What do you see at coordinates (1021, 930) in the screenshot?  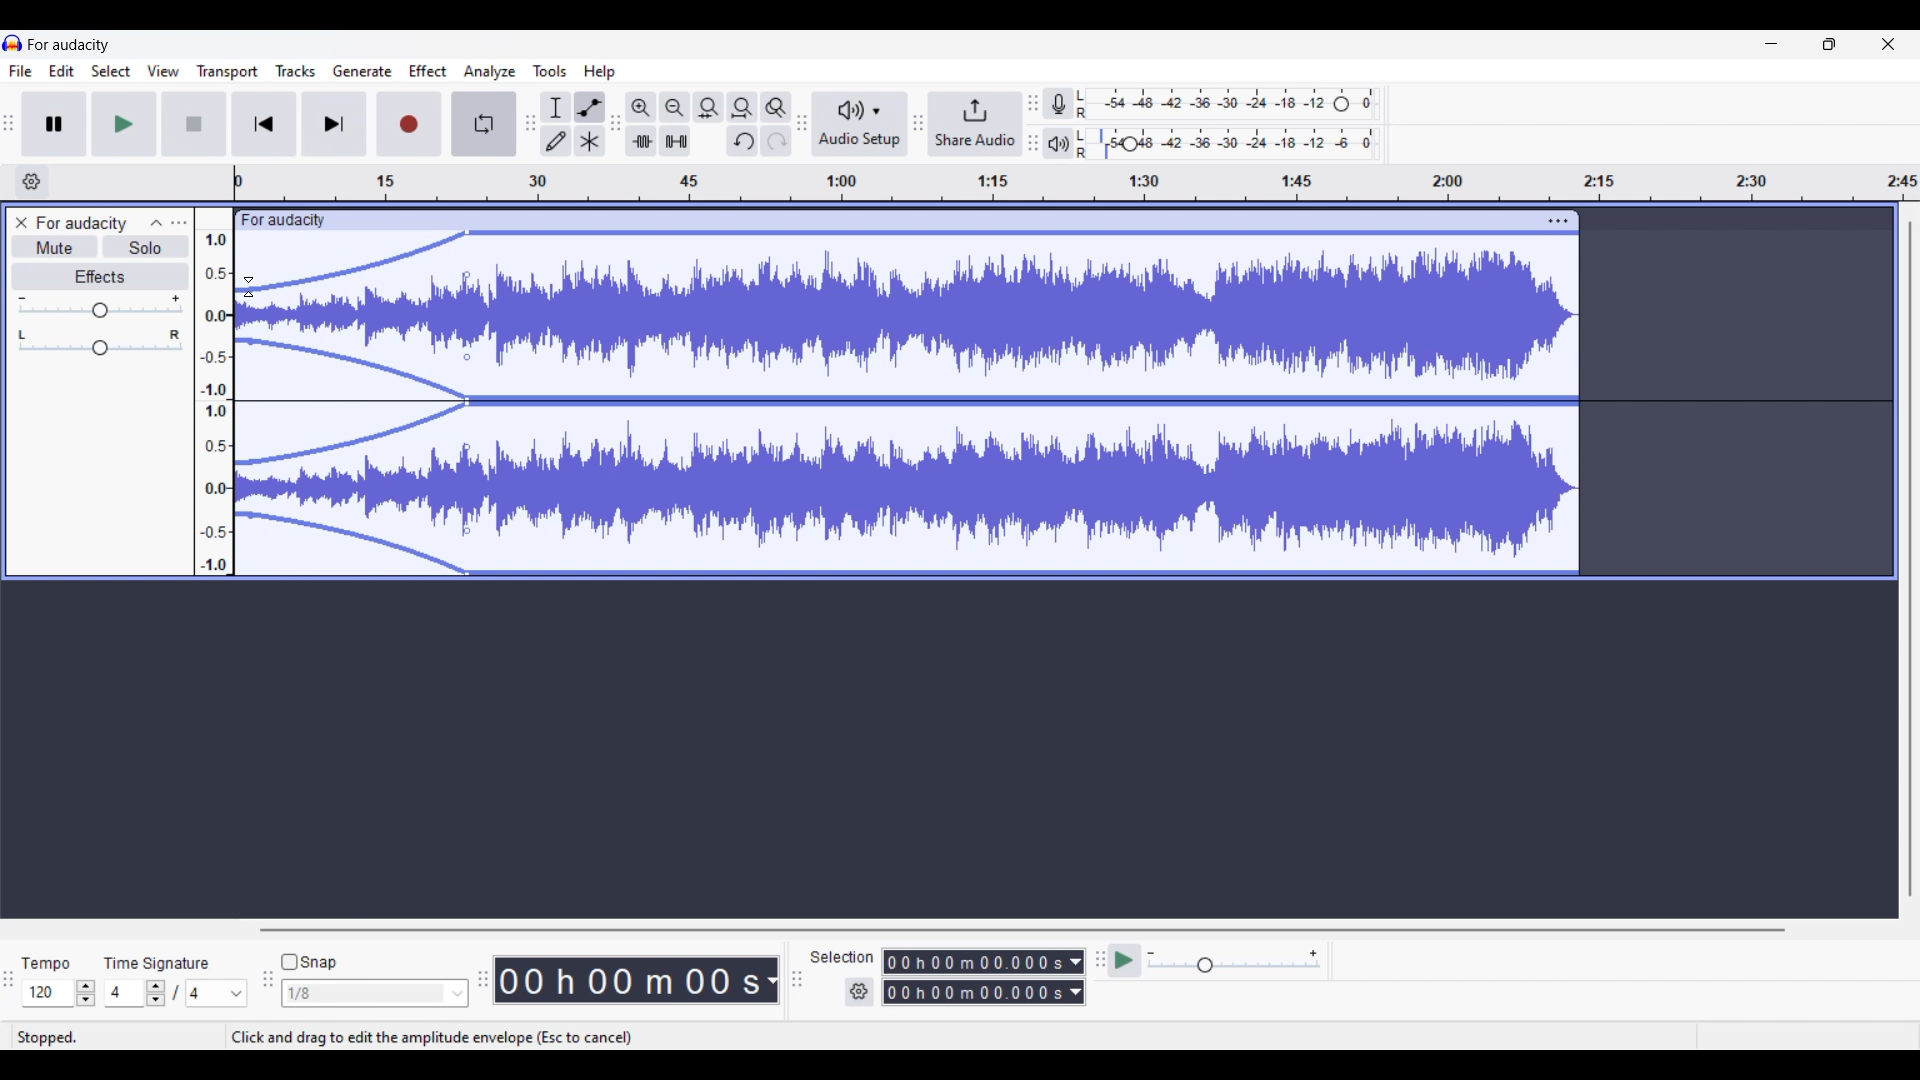 I see `Horizontal slide bar` at bounding box center [1021, 930].